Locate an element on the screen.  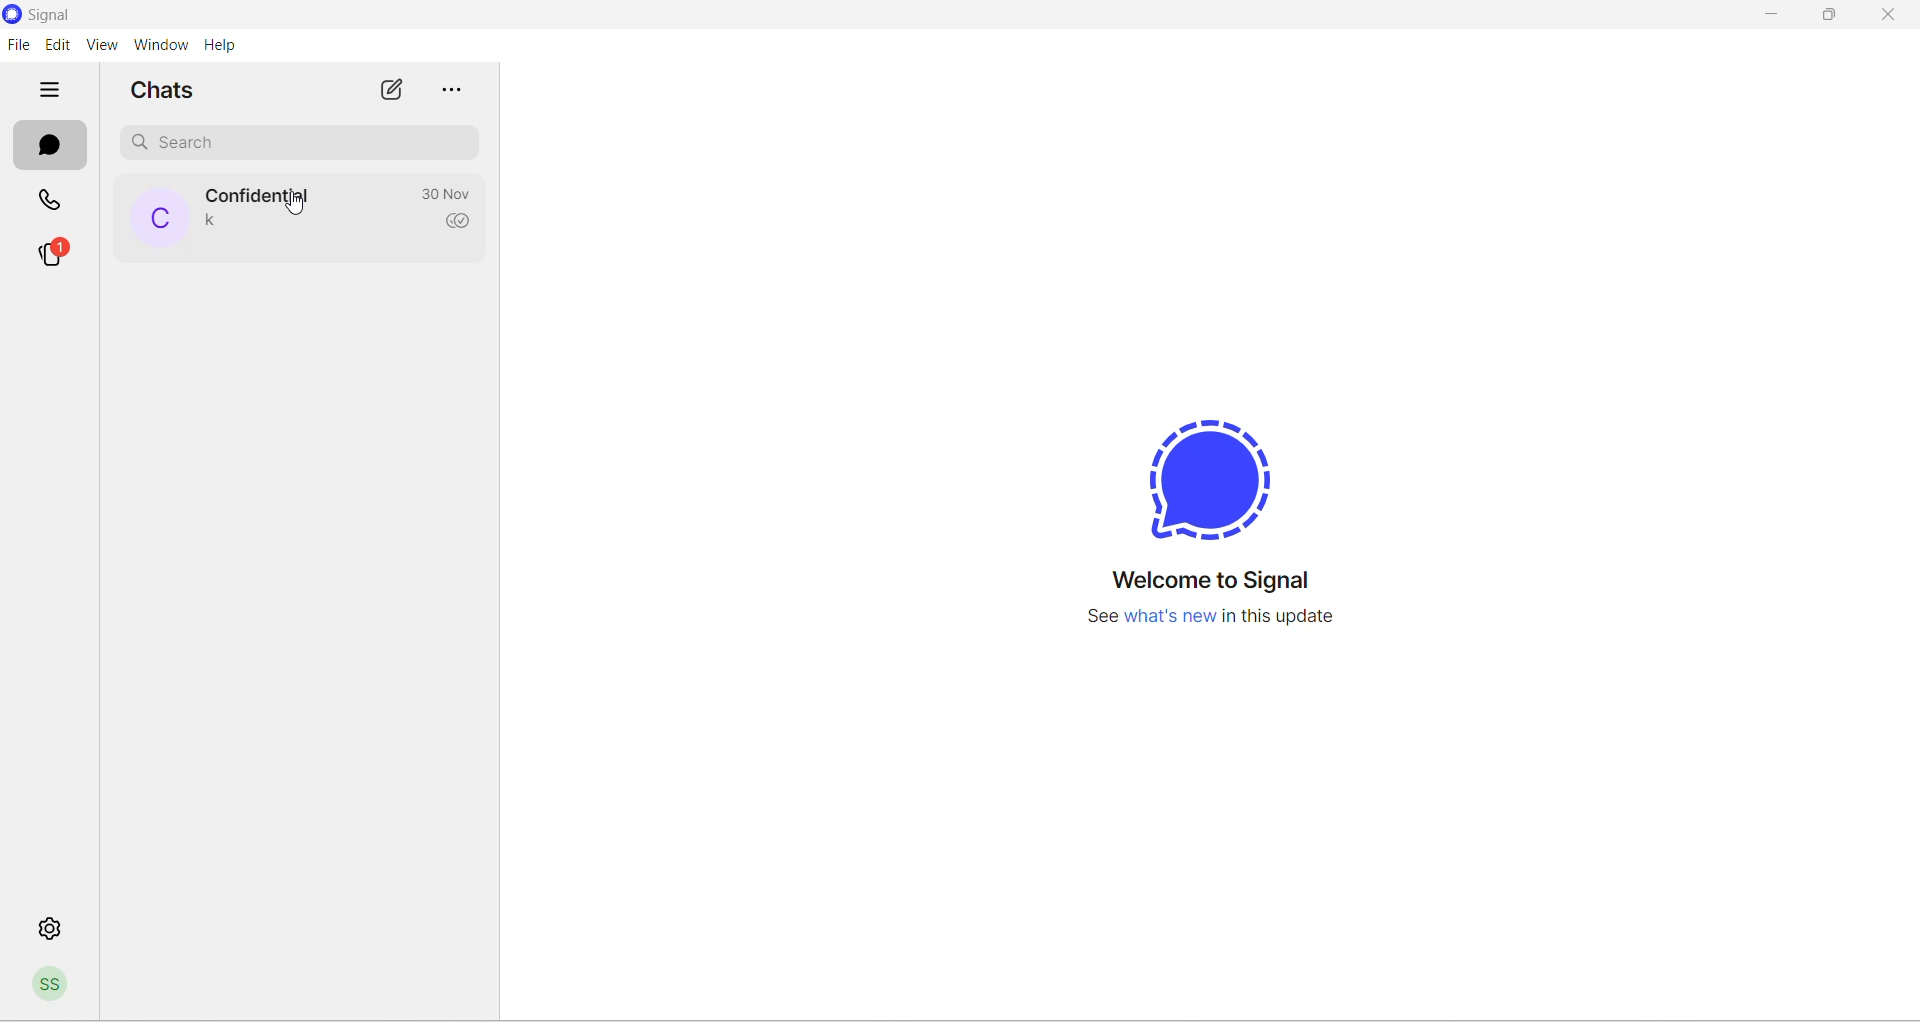
edit is located at coordinates (56, 43).